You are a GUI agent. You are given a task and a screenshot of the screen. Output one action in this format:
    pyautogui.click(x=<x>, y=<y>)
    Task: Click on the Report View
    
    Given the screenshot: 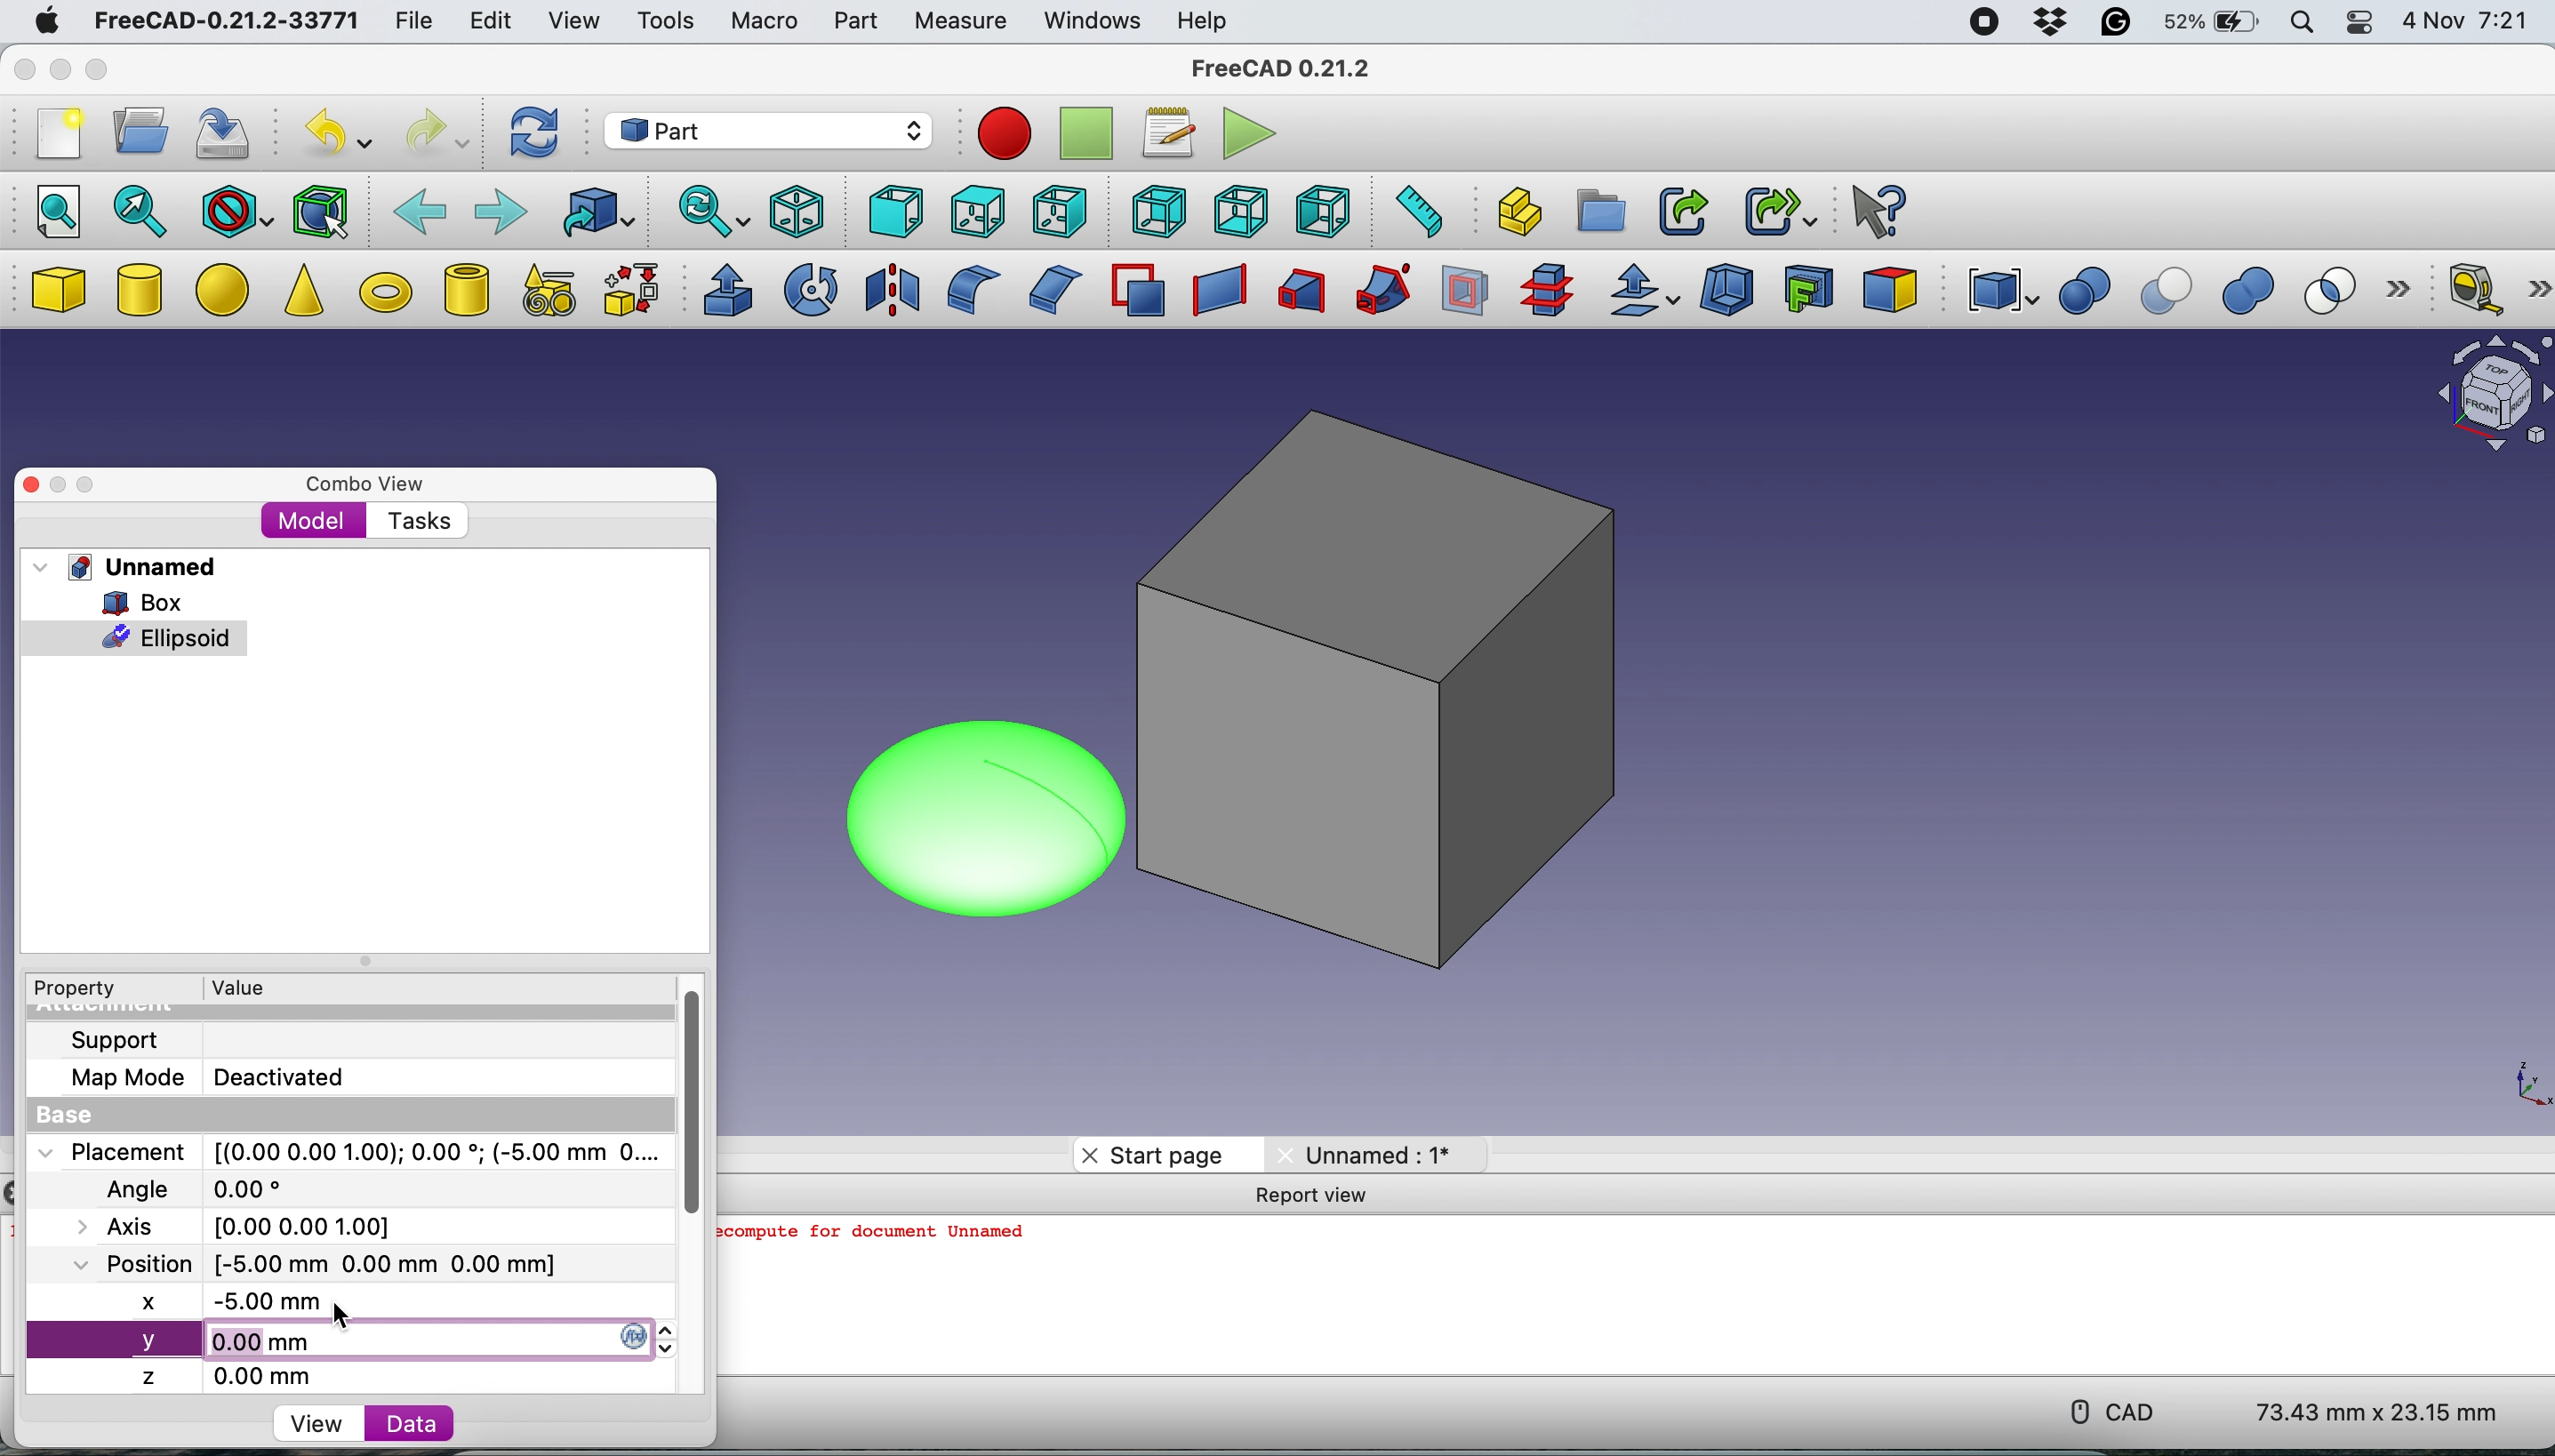 What is the action you would take?
    pyautogui.click(x=1321, y=1197)
    